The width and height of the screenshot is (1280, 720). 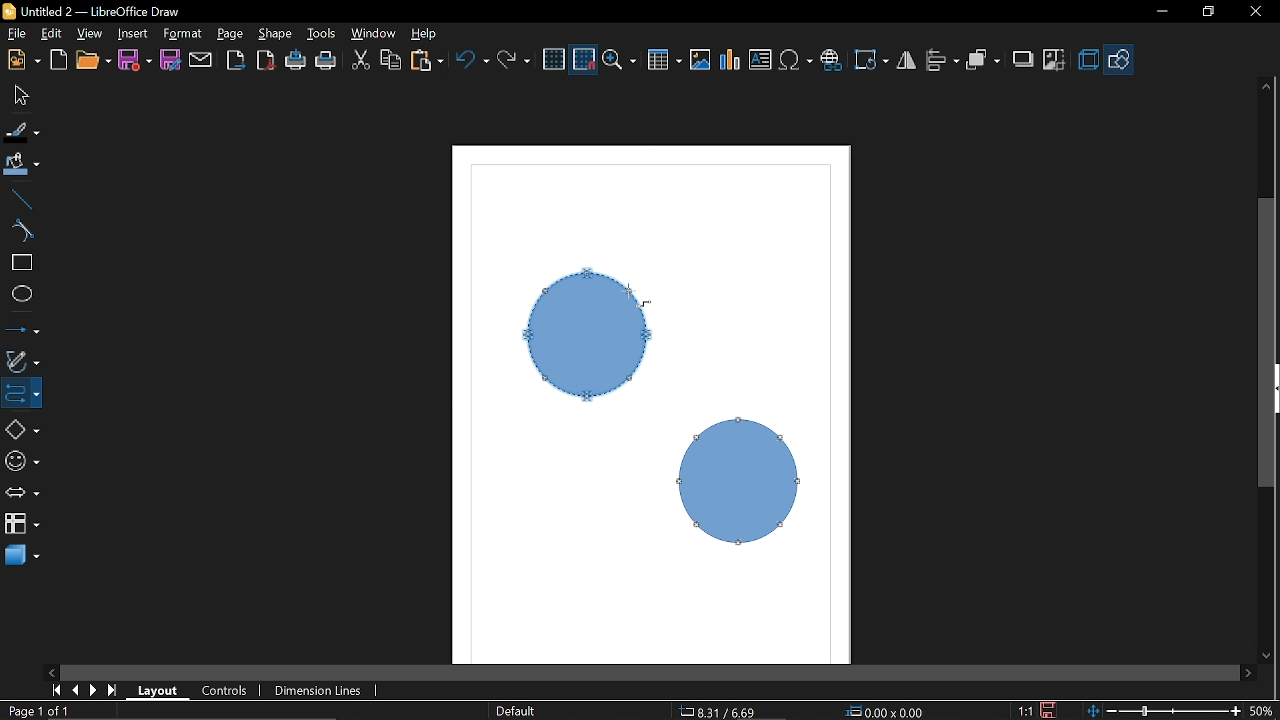 I want to click on Insert text, so click(x=762, y=61).